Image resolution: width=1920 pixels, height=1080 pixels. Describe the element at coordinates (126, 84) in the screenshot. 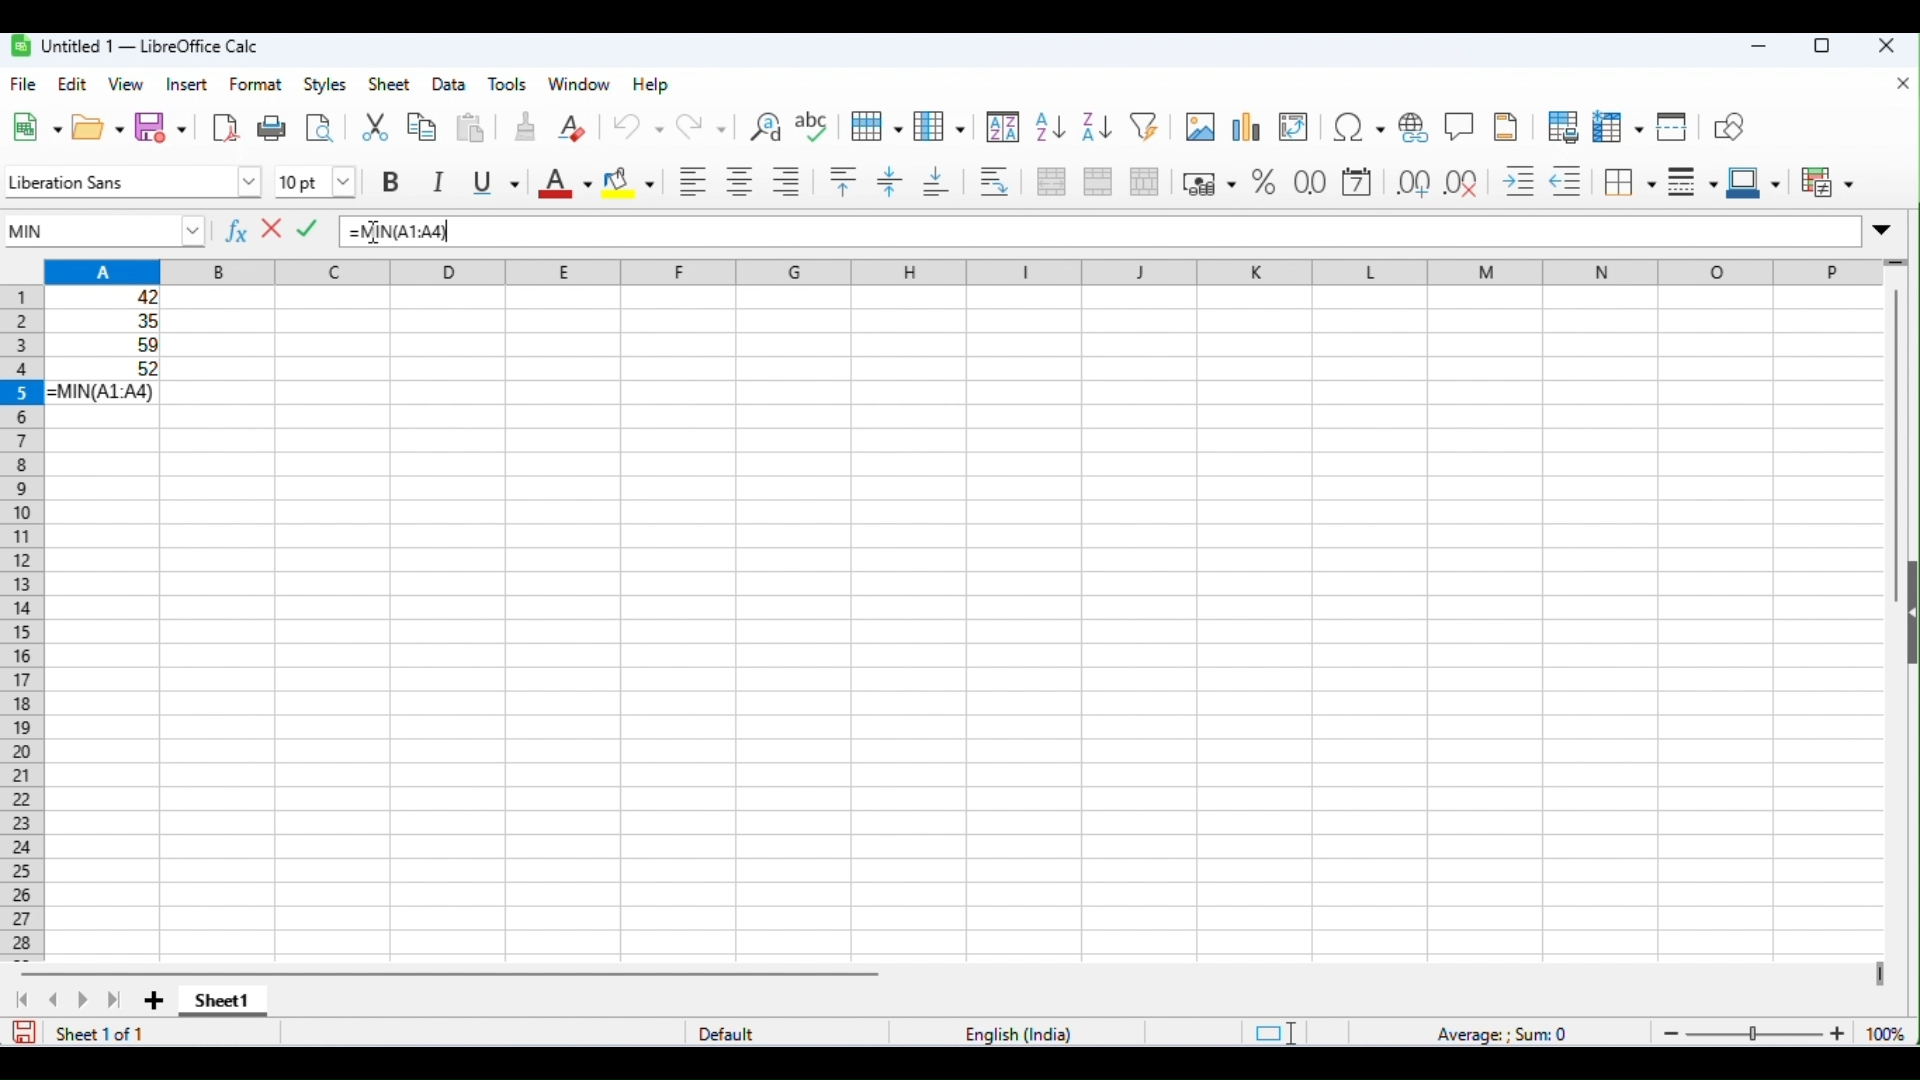

I see `view` at that location.